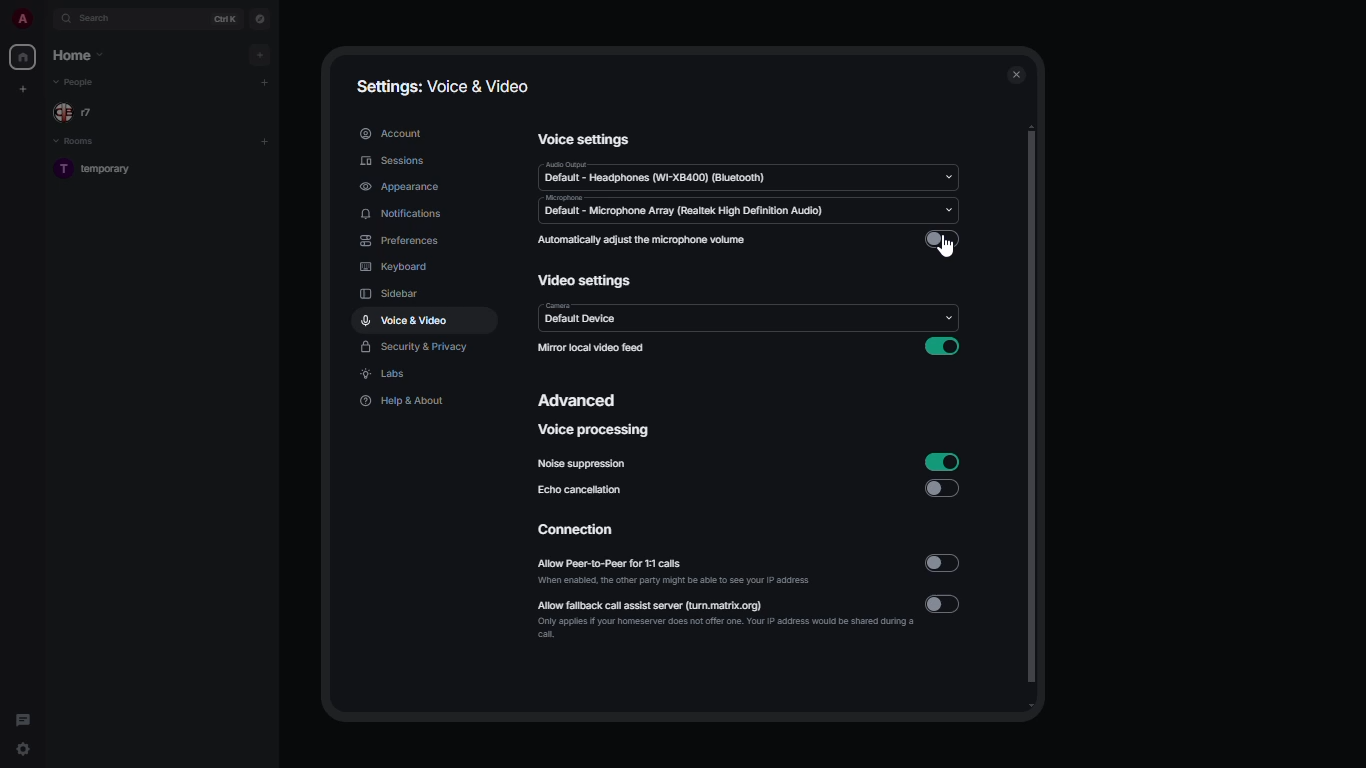 The image size is (1366, 768). Describe the element at coordinates (79, 55) in the screenshot. I see `home` at that location.